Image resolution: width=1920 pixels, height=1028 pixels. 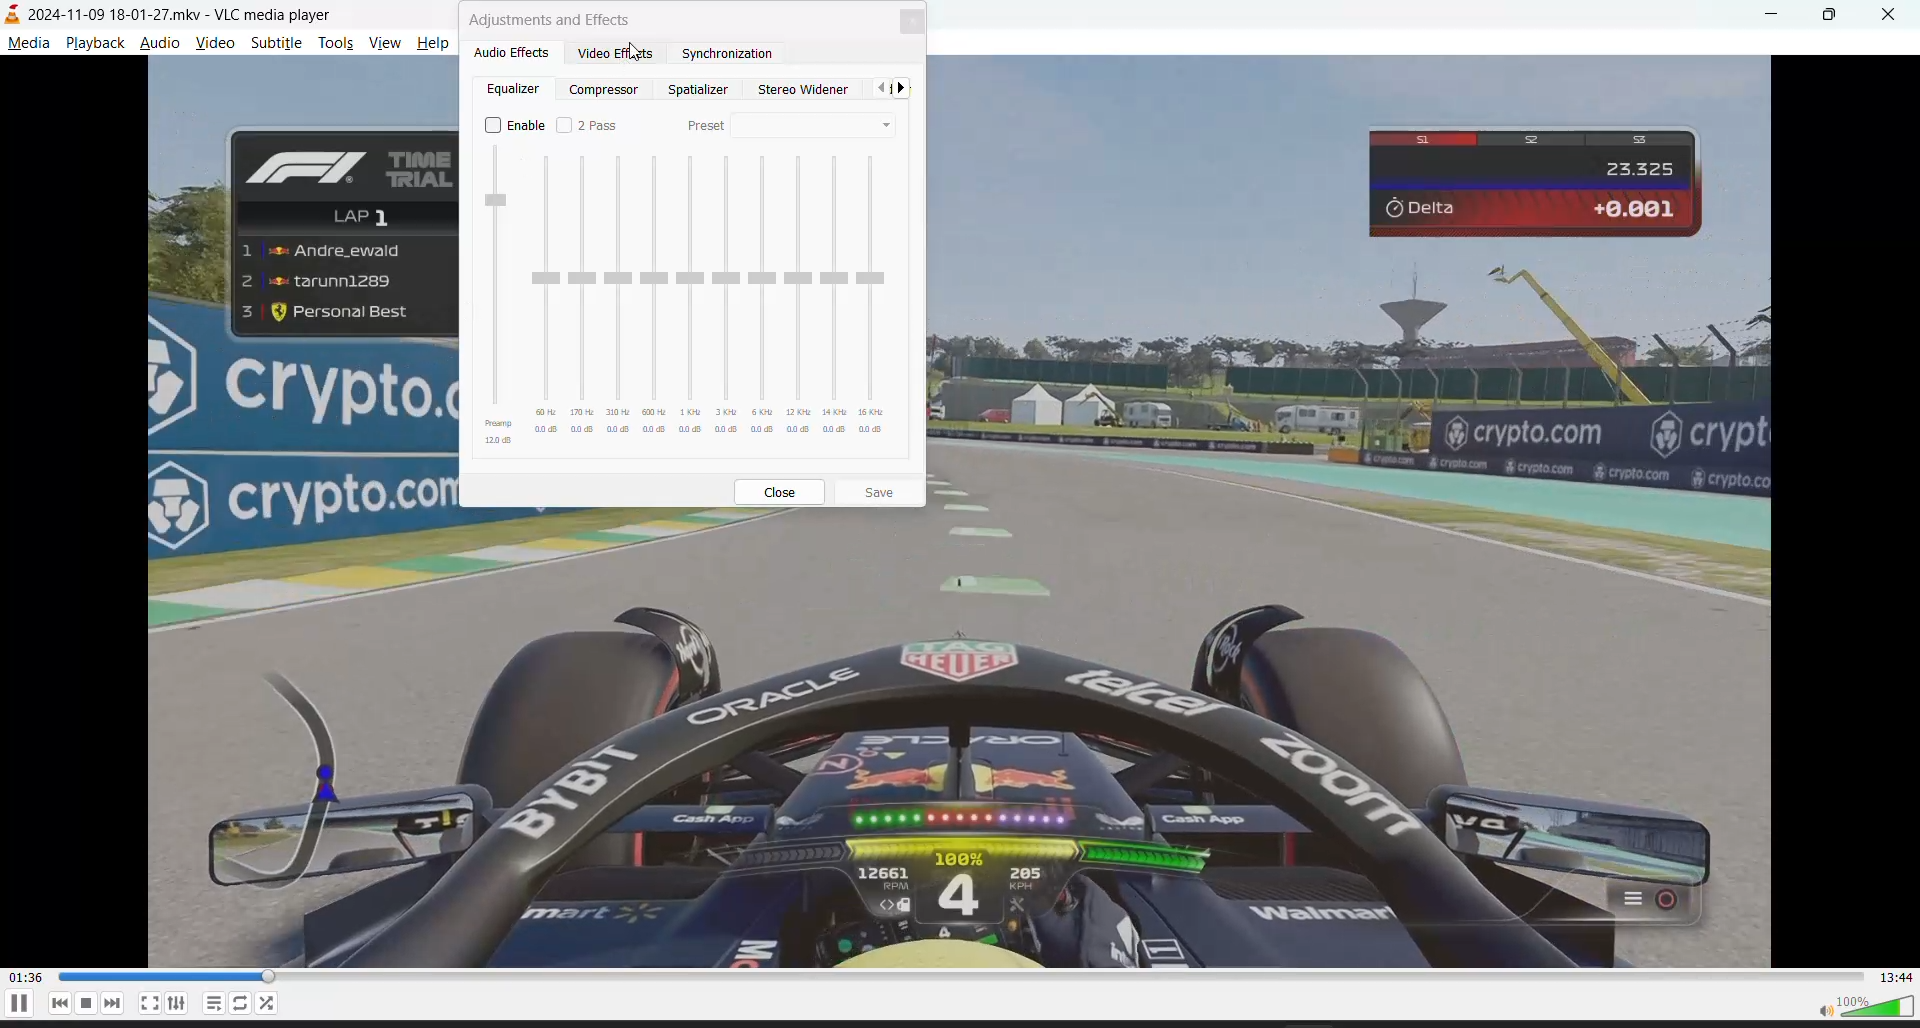 I want to click on pause, so click(x=18, y=1008).